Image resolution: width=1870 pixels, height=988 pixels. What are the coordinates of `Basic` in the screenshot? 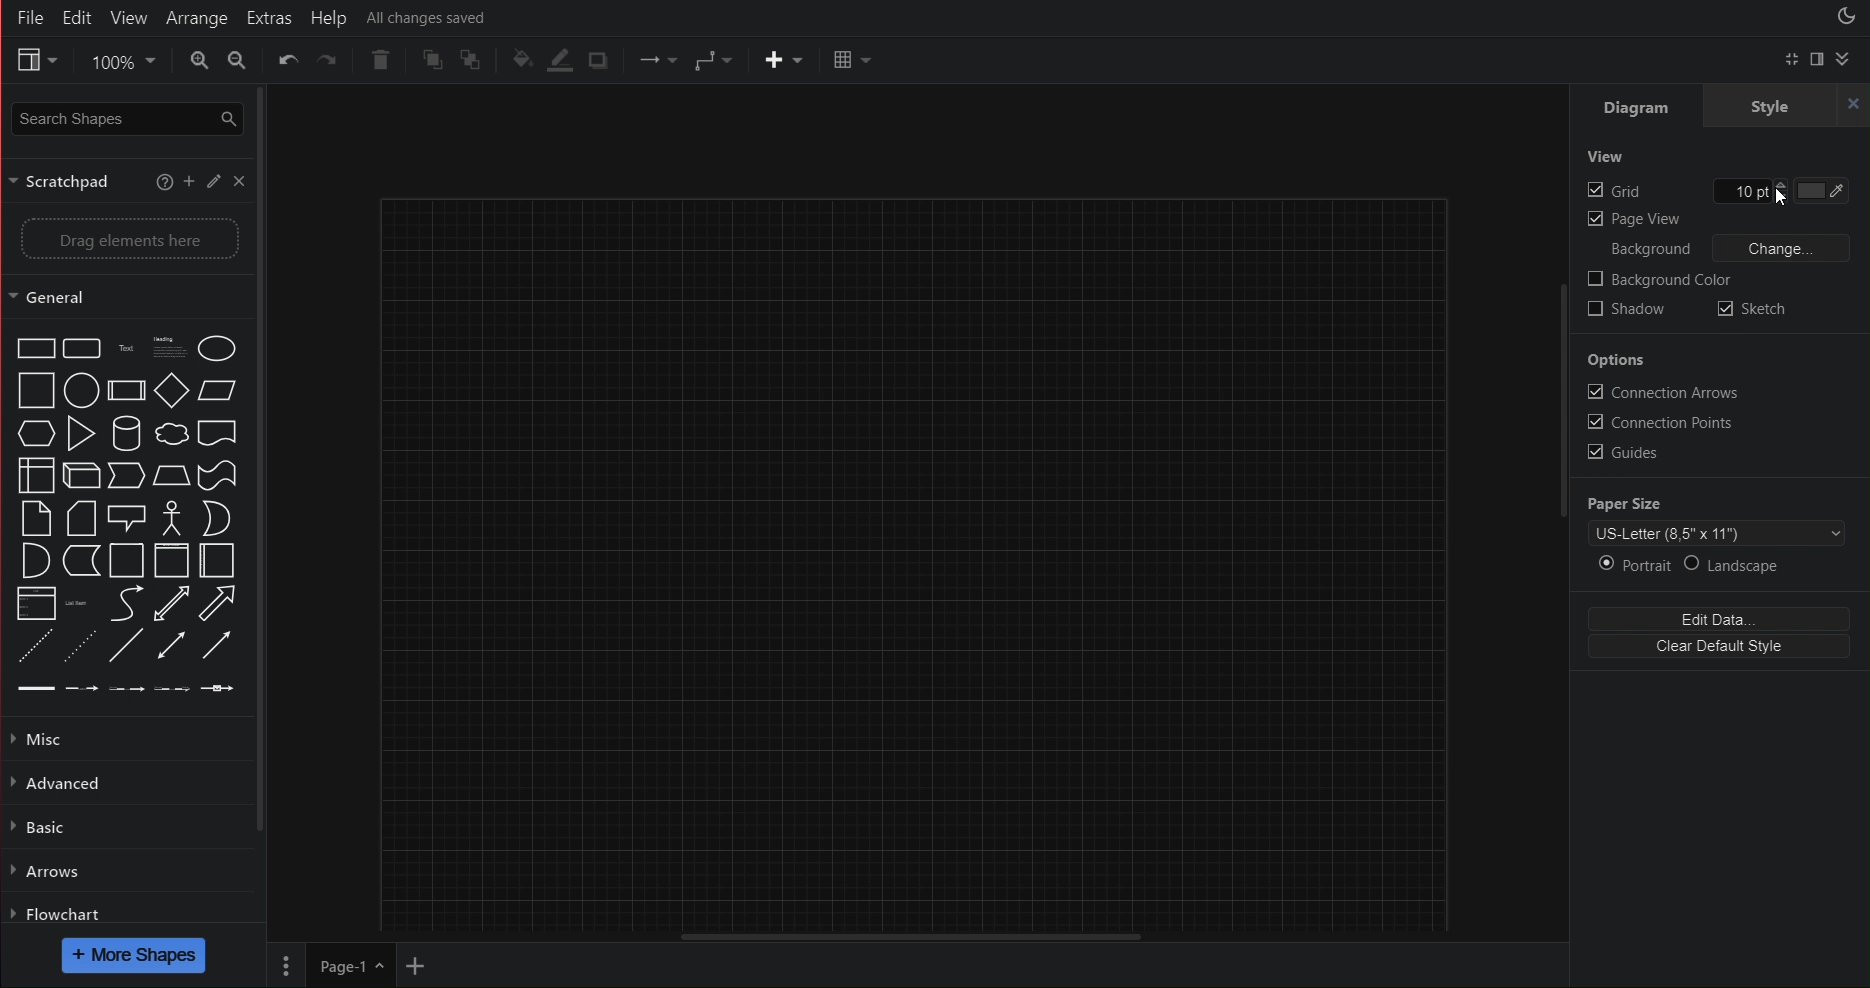 It's located at (43, 826).